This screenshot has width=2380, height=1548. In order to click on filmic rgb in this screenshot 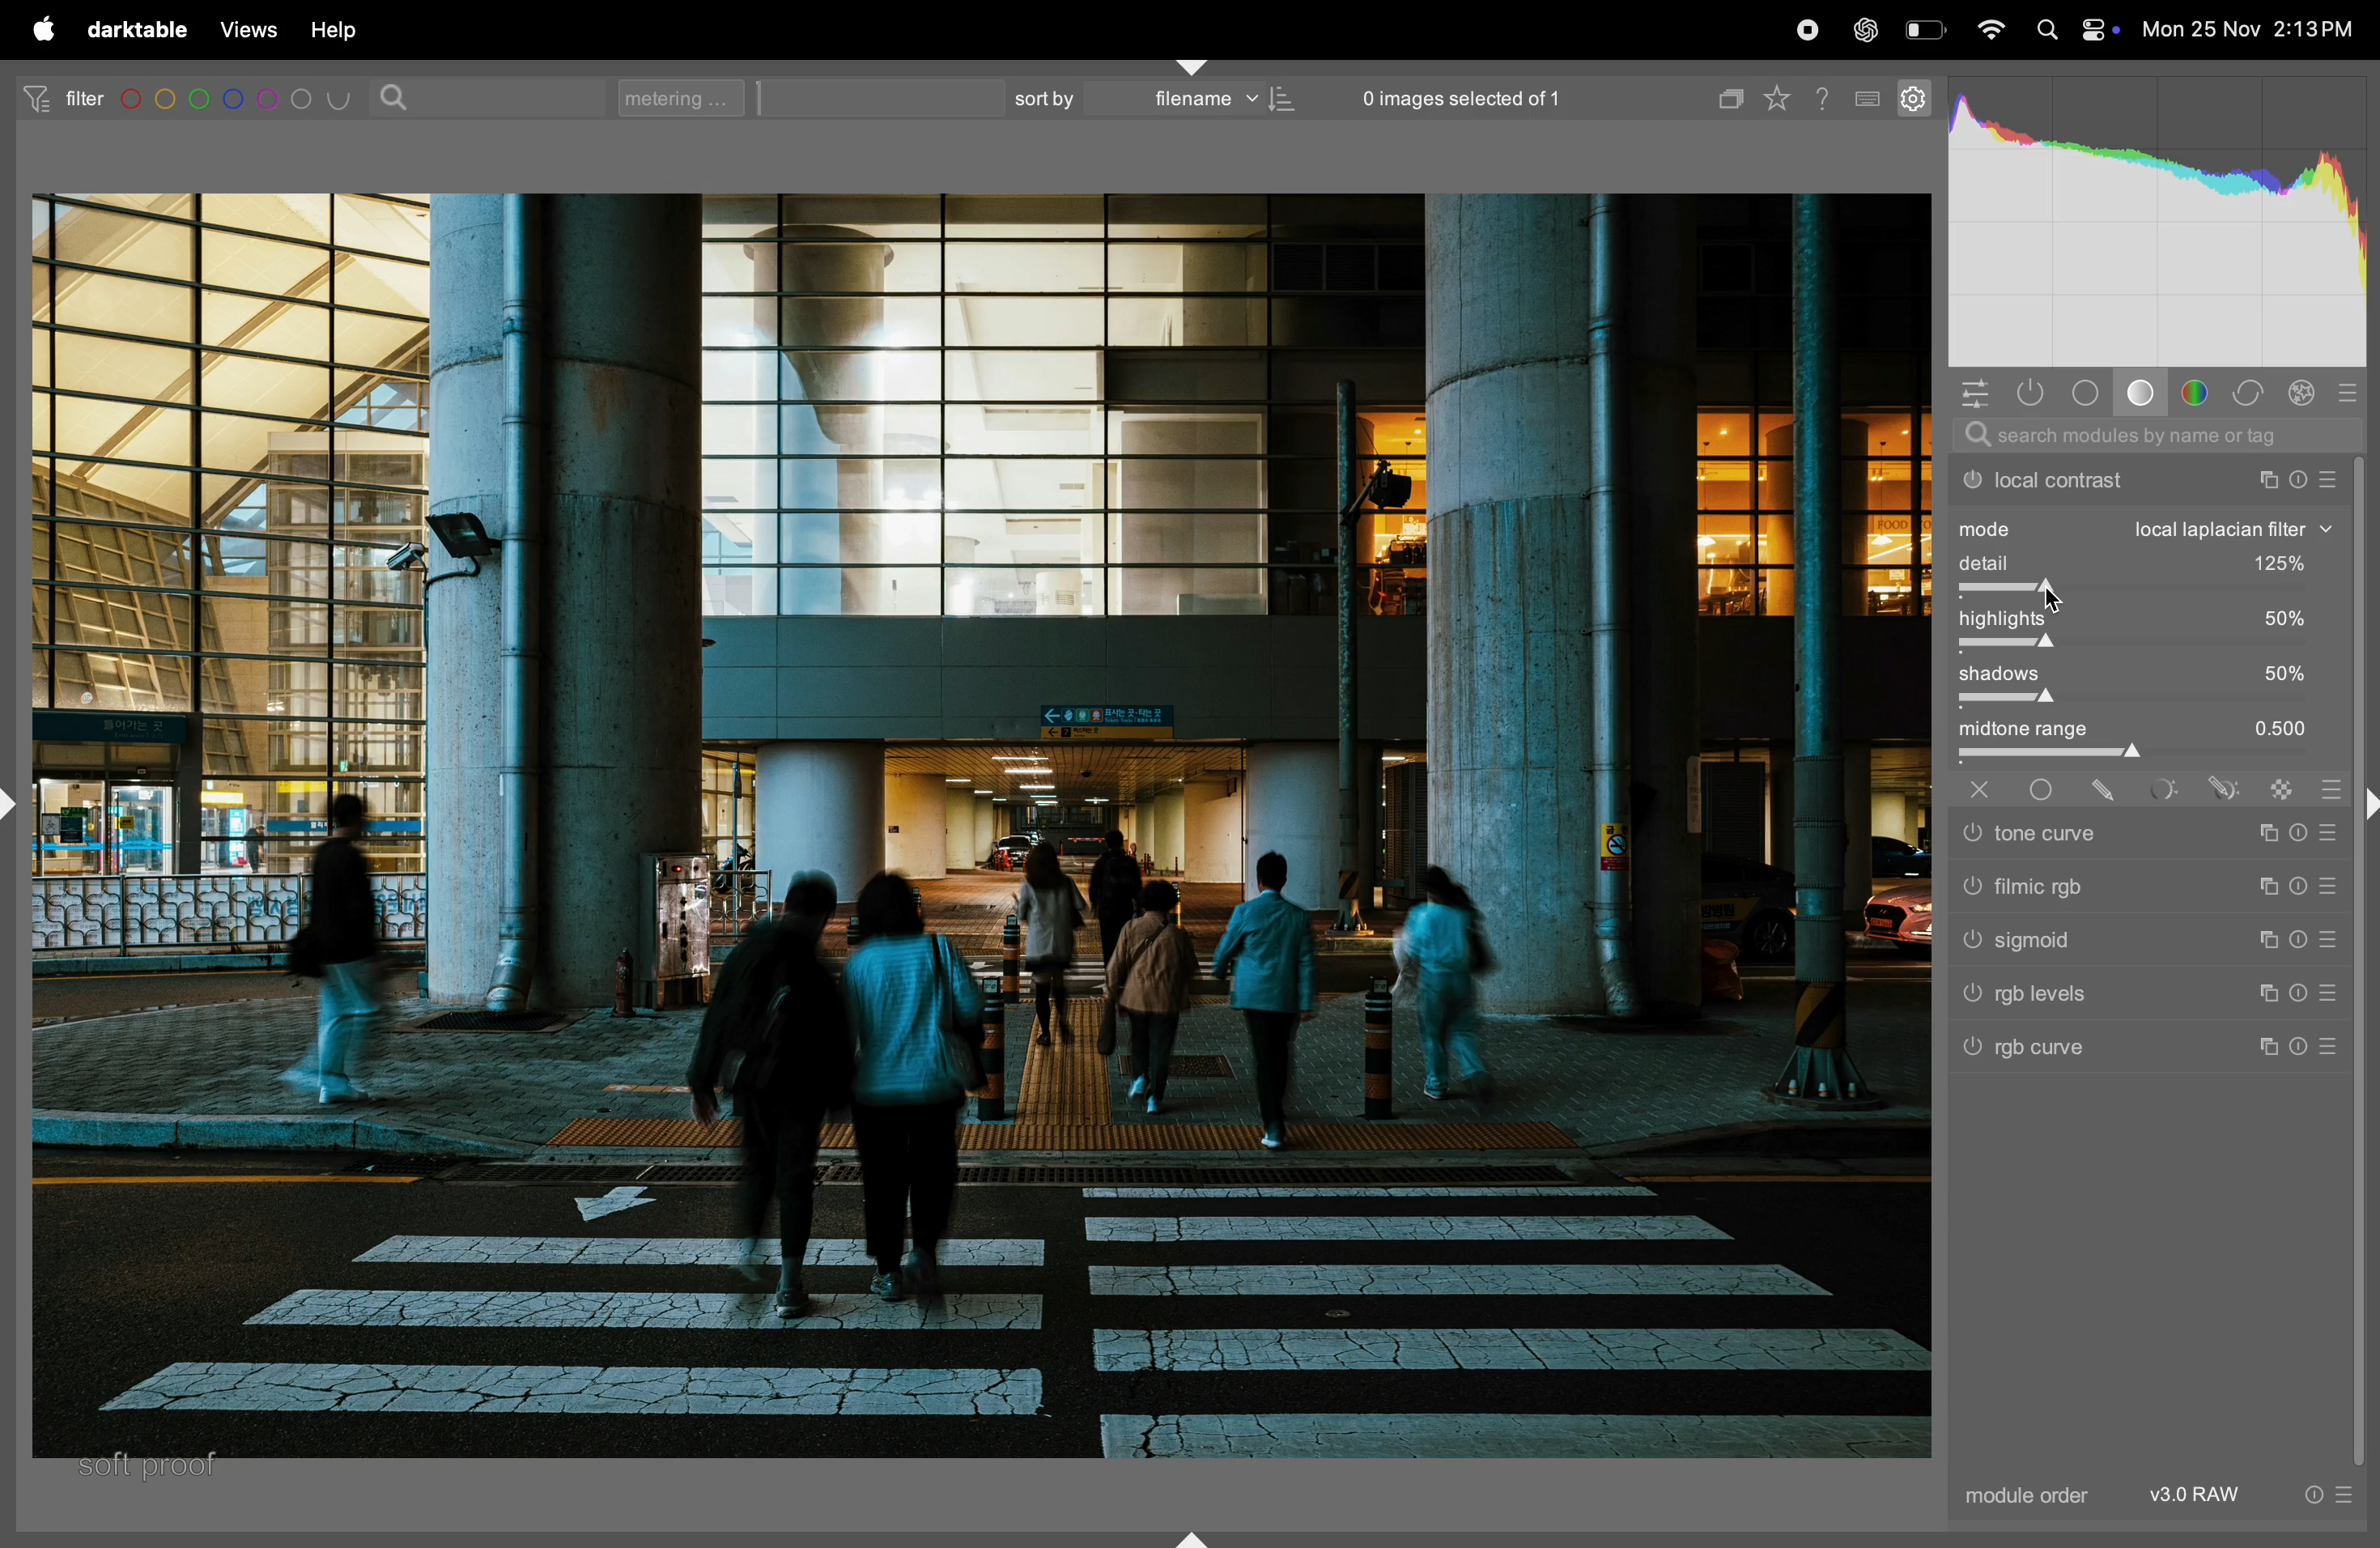, I will do `click(2137, 886)`.